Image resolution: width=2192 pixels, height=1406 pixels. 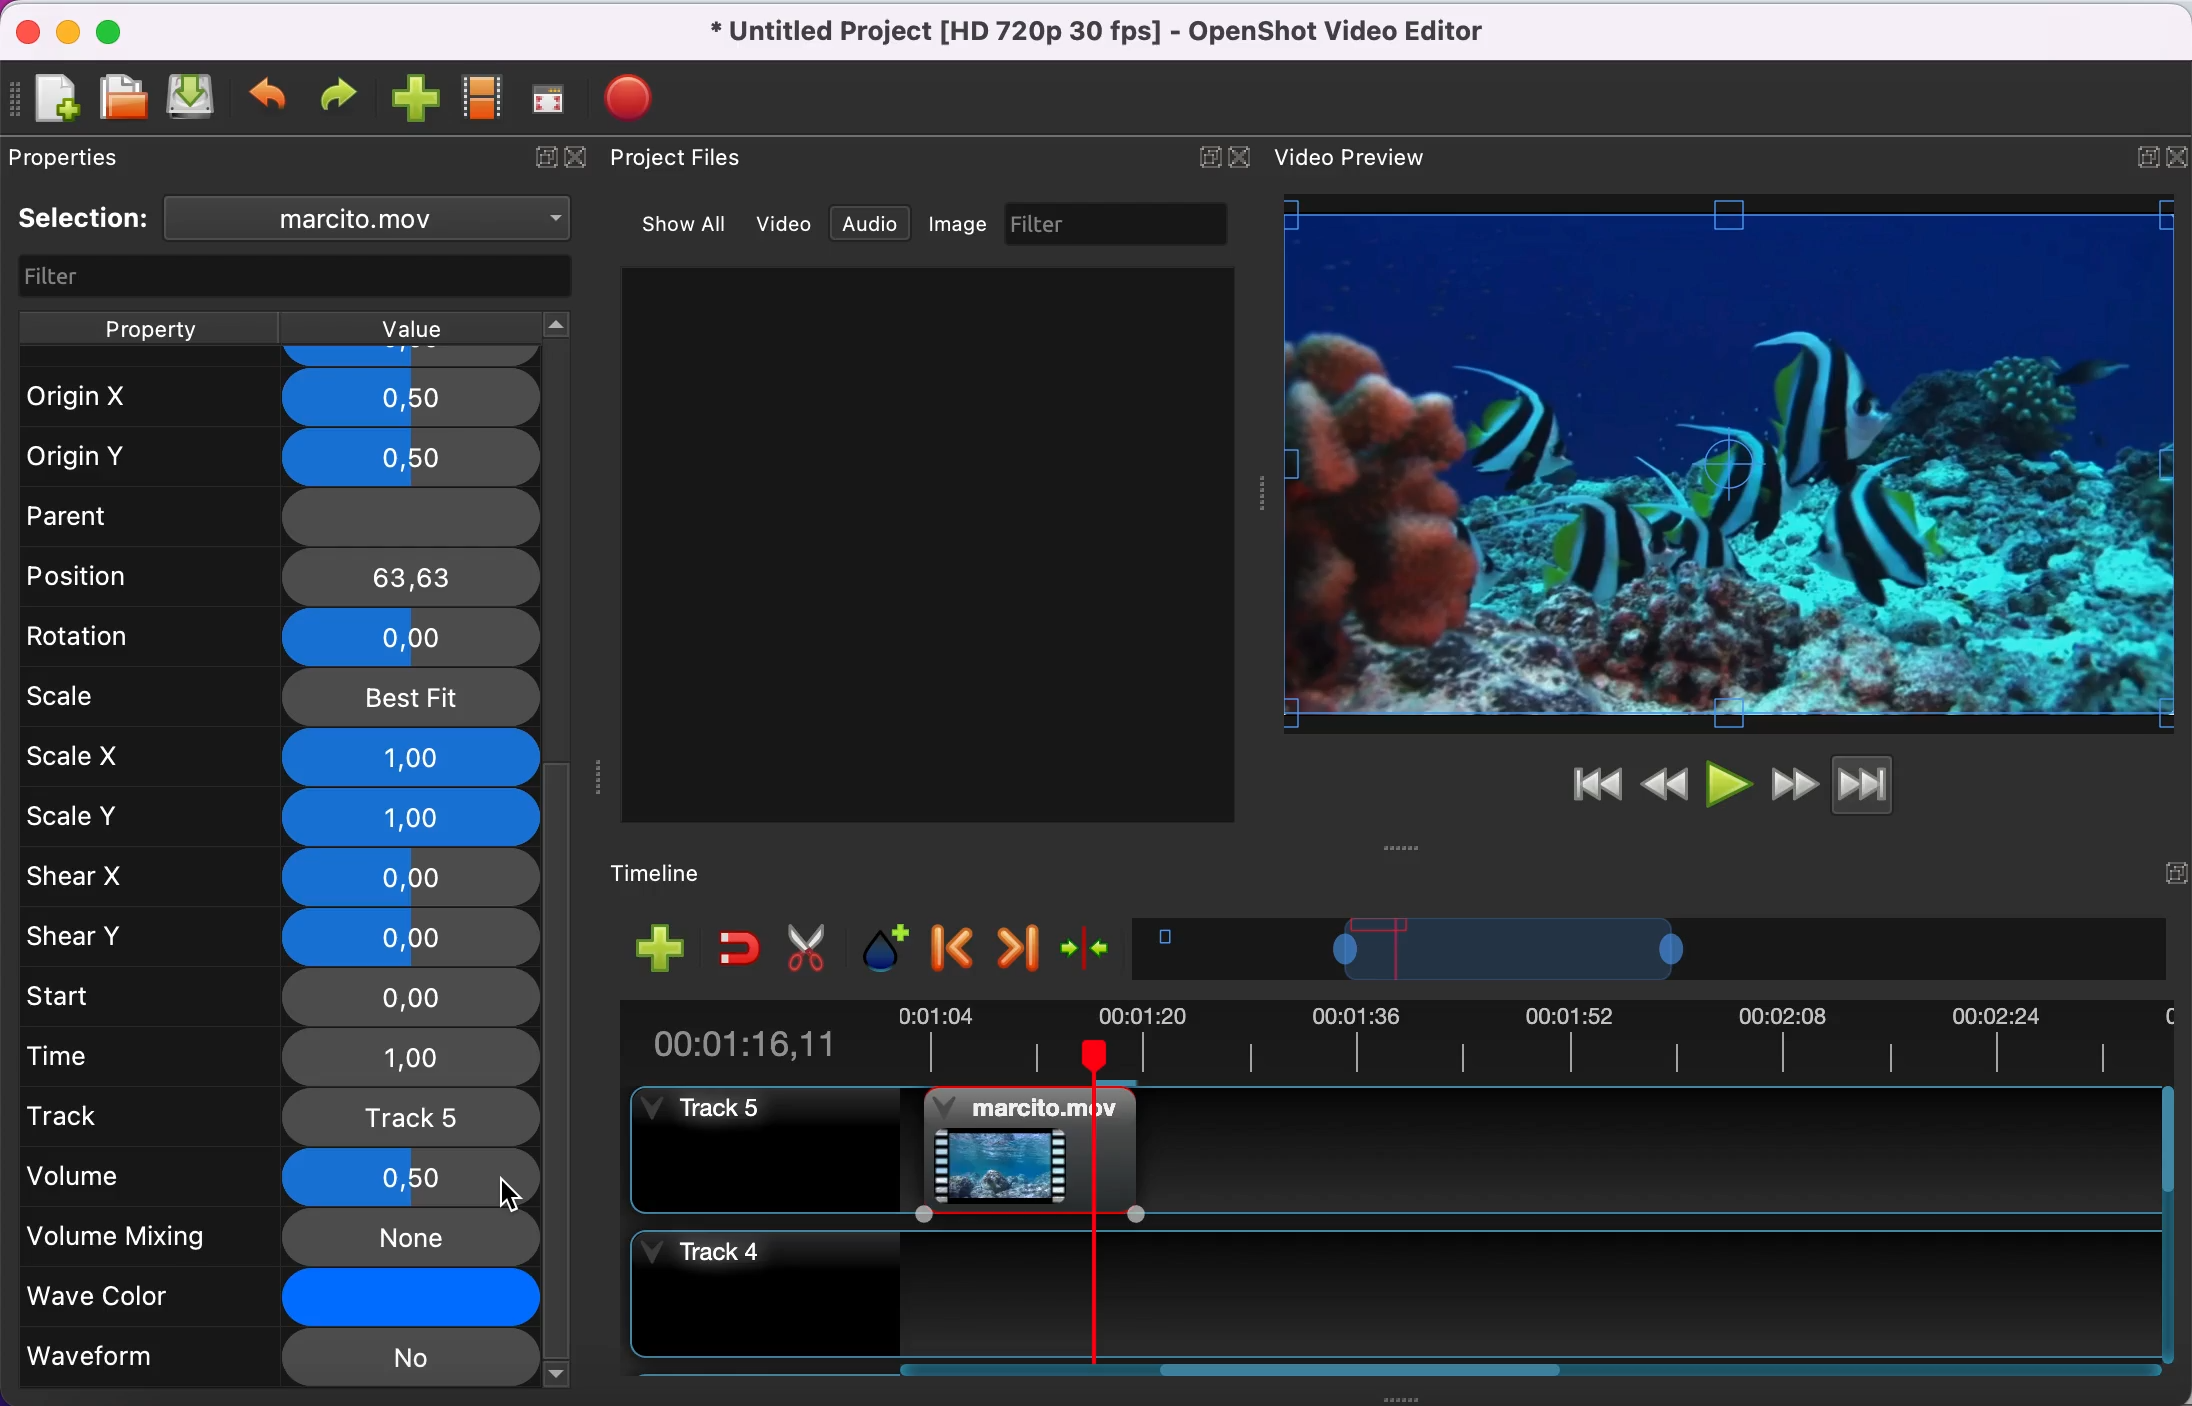 What do you see at coordinates (785, 223) in the screenshot?
I see `video` at bounding box center [785, 223].